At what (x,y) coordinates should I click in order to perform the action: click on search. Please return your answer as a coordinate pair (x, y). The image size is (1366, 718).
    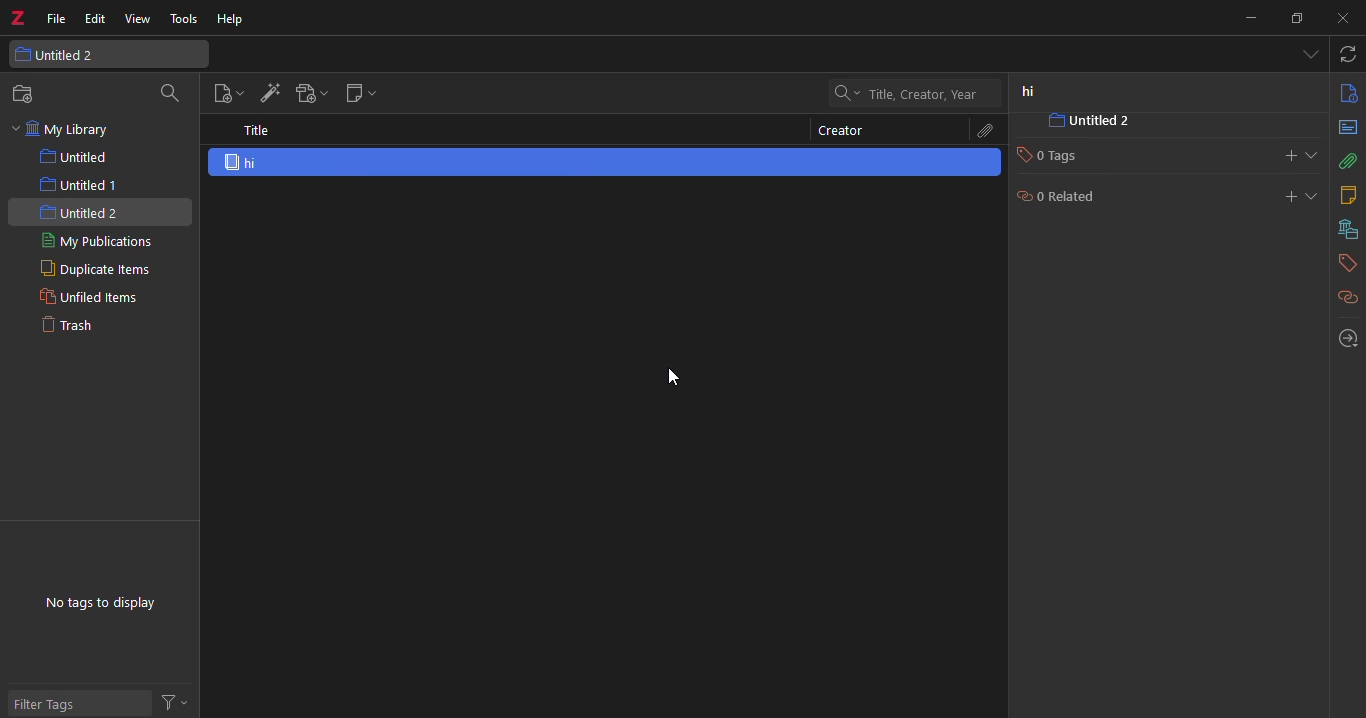
    Looking at the image, I should click on (169, 95).